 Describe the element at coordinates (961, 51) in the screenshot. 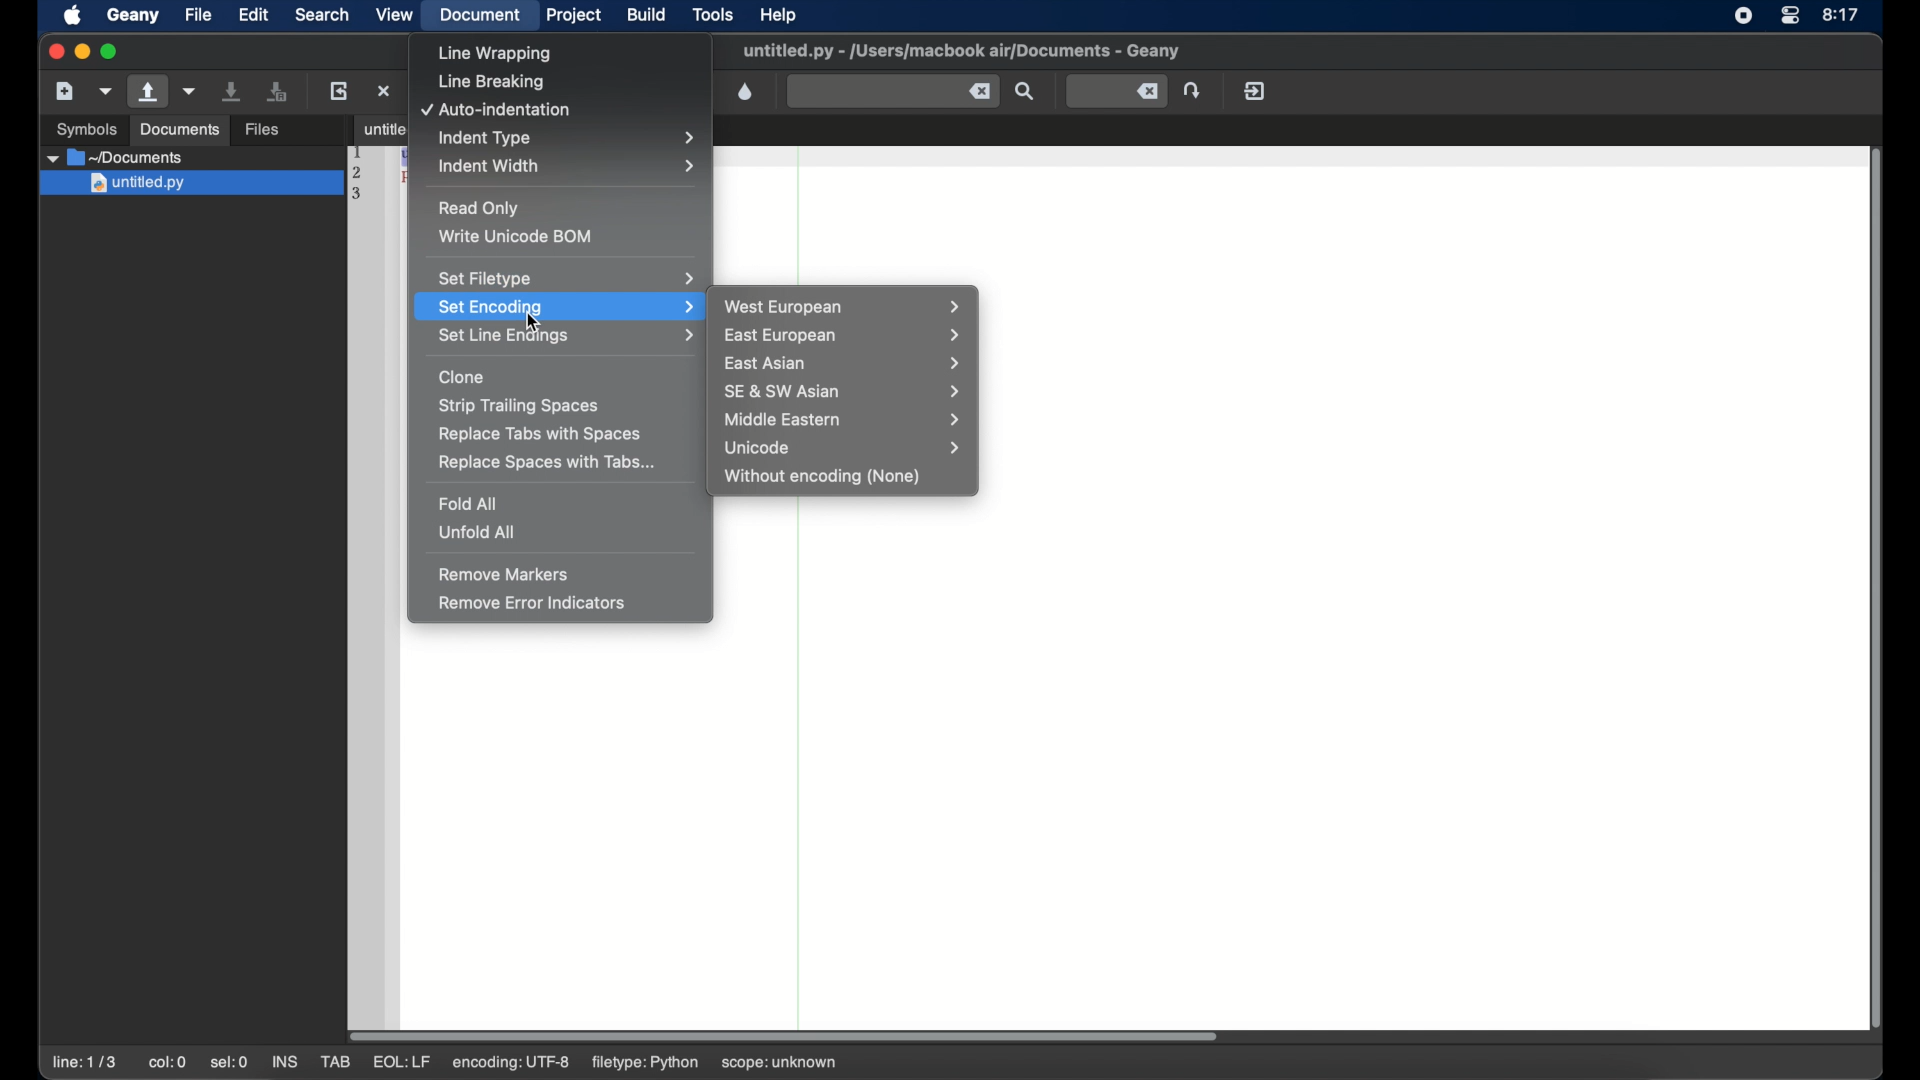

I see `file name` at that location.